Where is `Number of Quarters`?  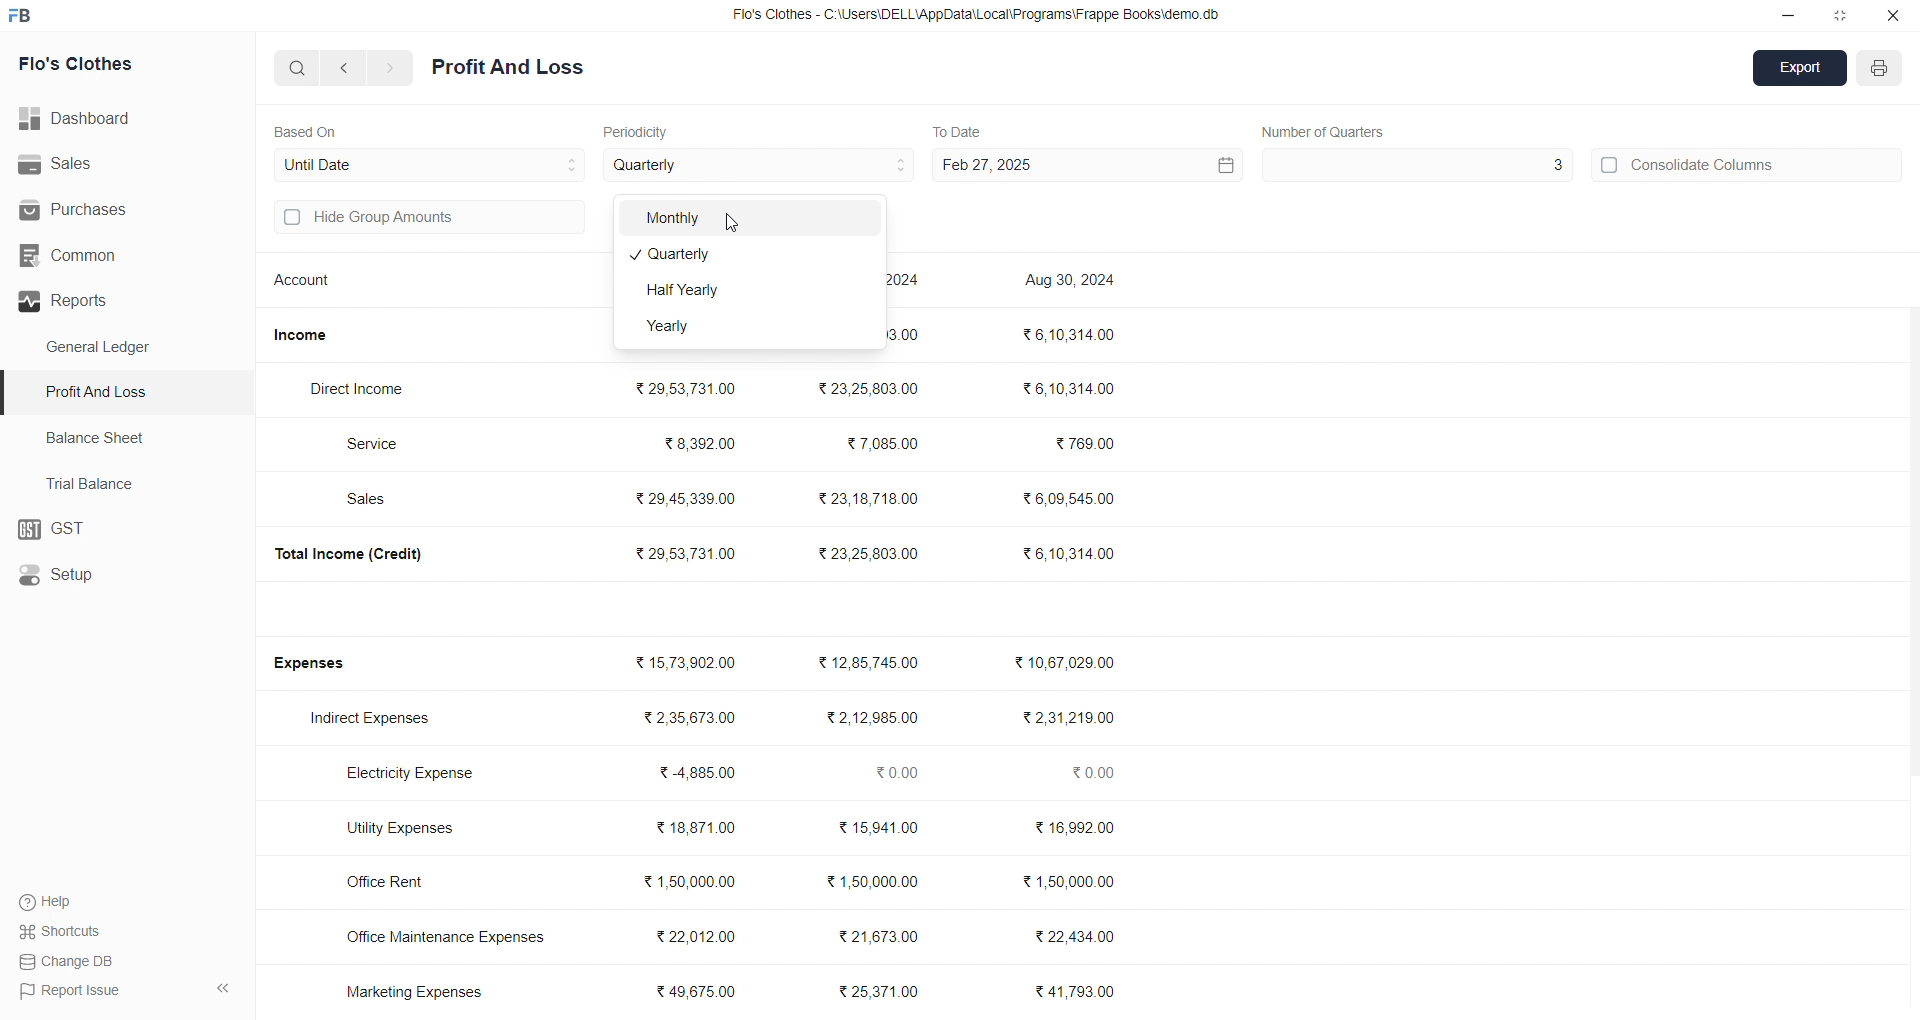
Number of Quarters is located at coordinates (1325, 131).